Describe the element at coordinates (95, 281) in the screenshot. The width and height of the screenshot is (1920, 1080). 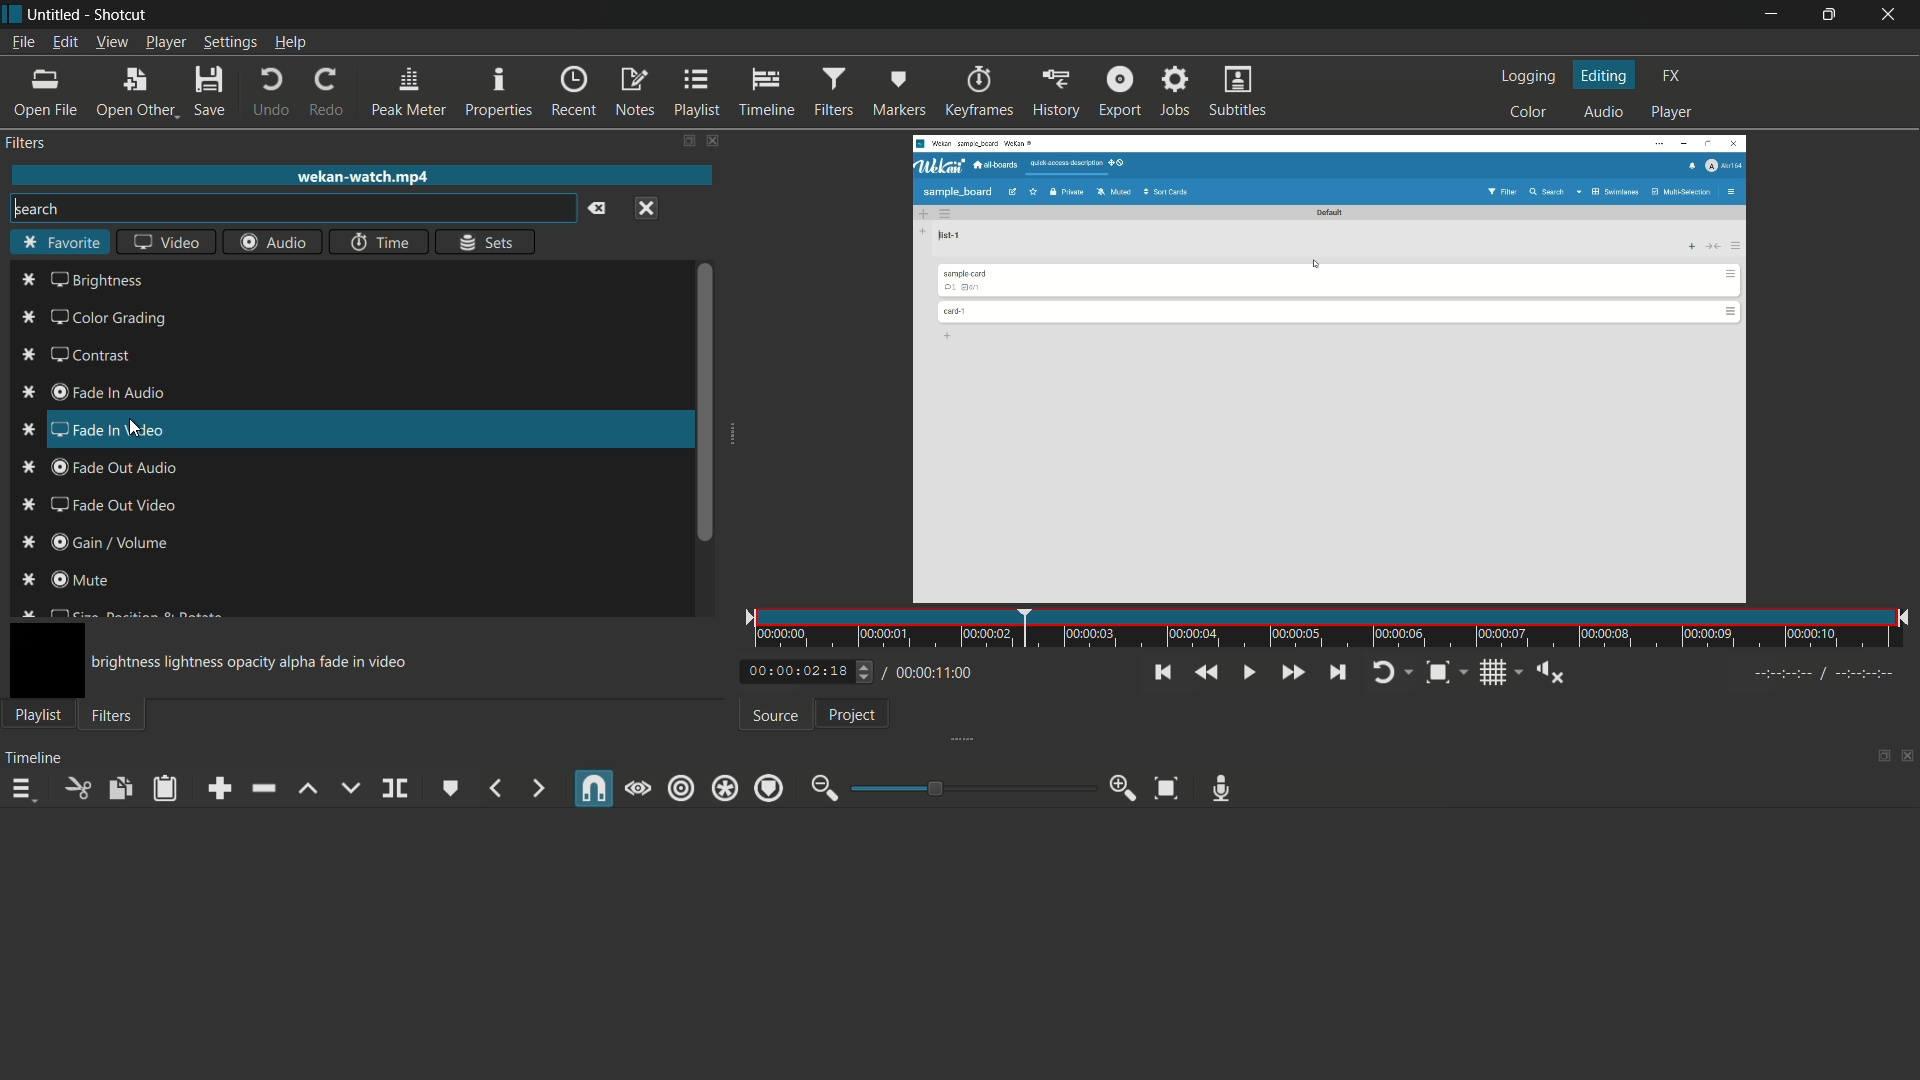
I see `brightness` at that location.